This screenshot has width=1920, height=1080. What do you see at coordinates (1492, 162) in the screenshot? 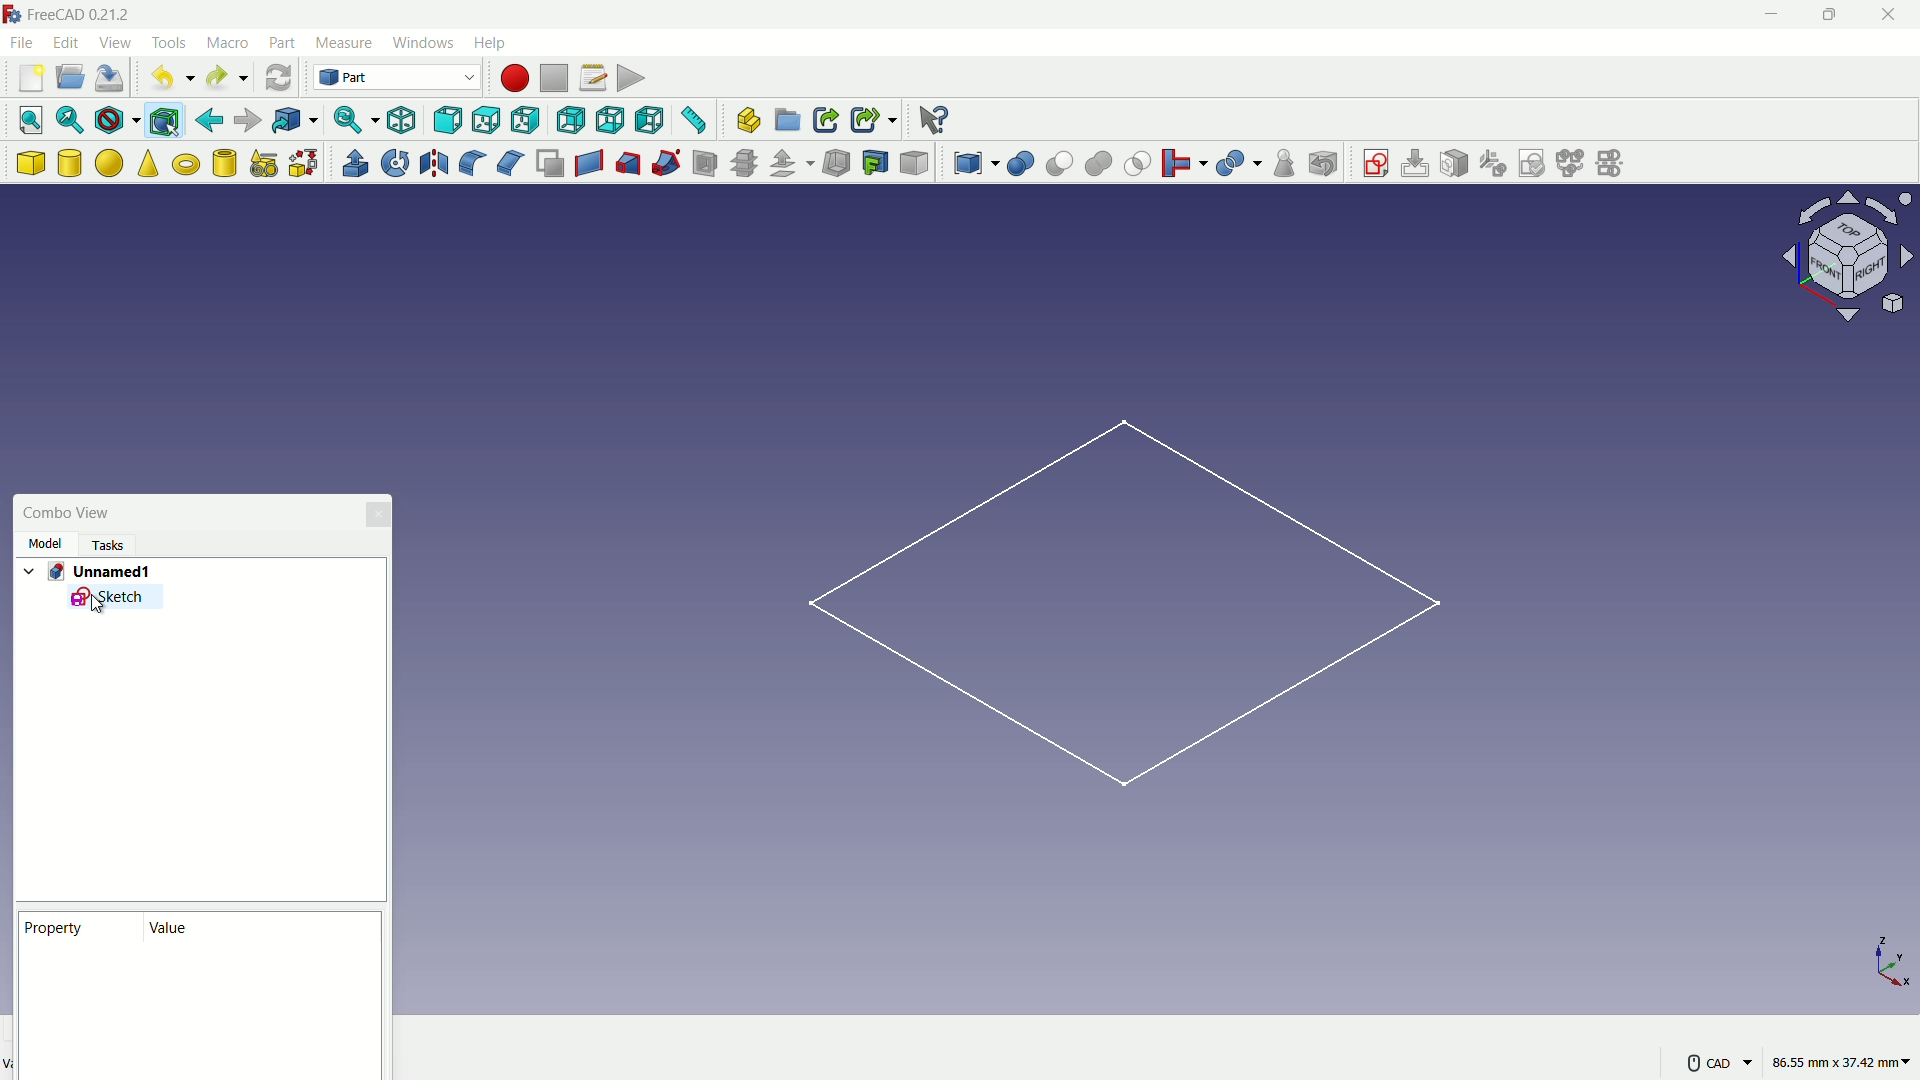
I see `reorient sketch` at bounding box center [1492, 162].